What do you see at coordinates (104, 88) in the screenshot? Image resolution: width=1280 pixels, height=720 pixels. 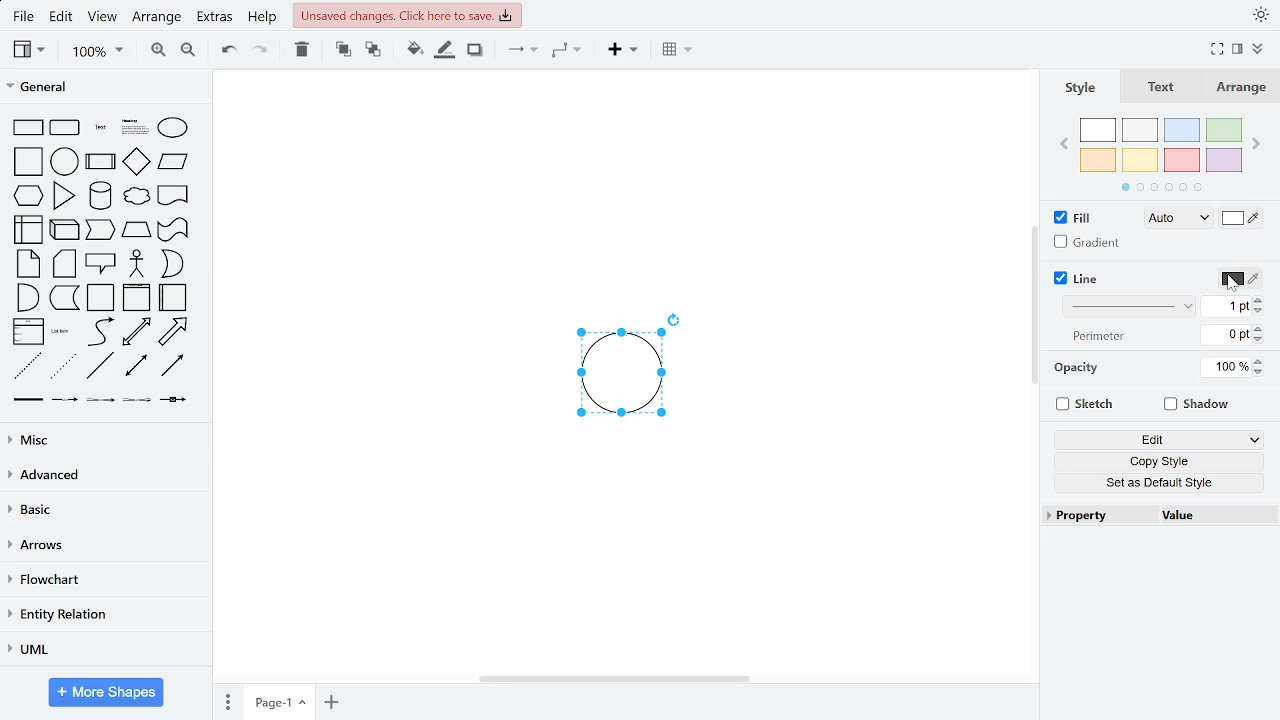 I see `general` at bounding box center [104, 88].